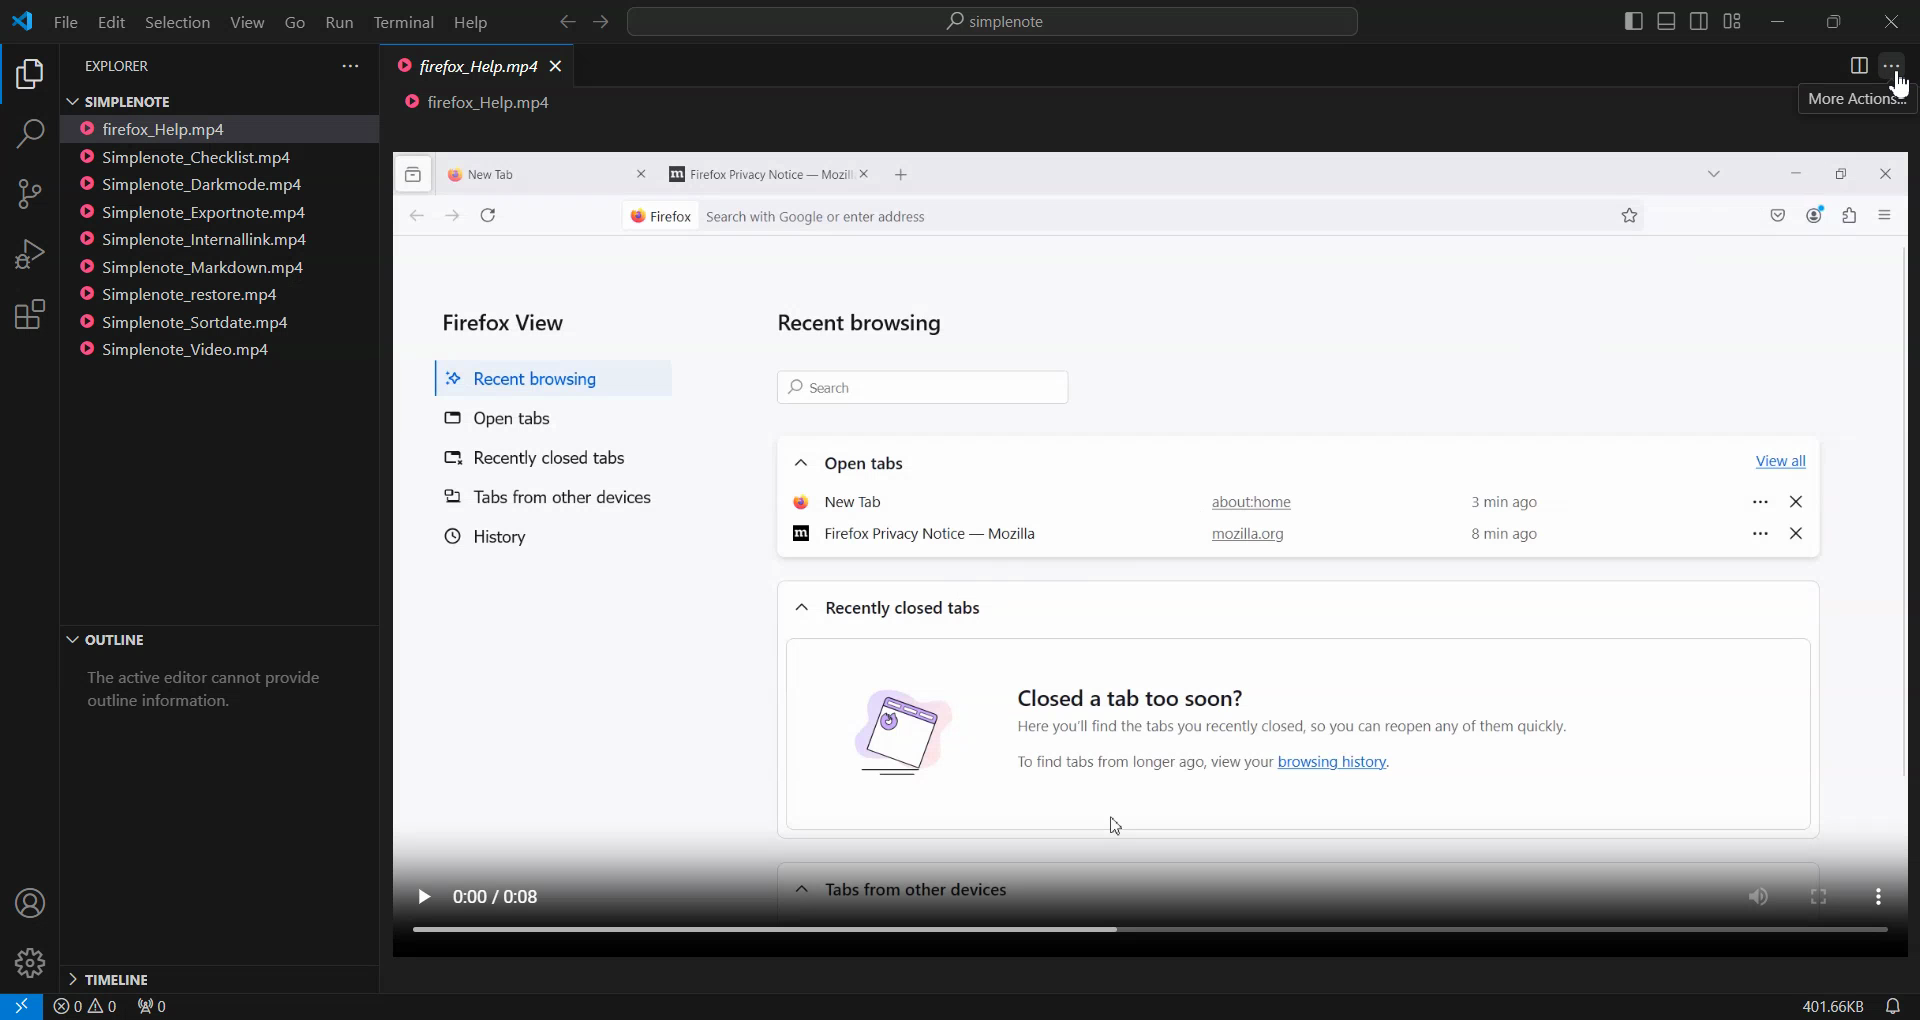 The image size is (1920, 1020). What do you see at coordinates (159, 1008) in the screenshot?
I see `No Port Forwarded` at bounding box center [159, 1008].